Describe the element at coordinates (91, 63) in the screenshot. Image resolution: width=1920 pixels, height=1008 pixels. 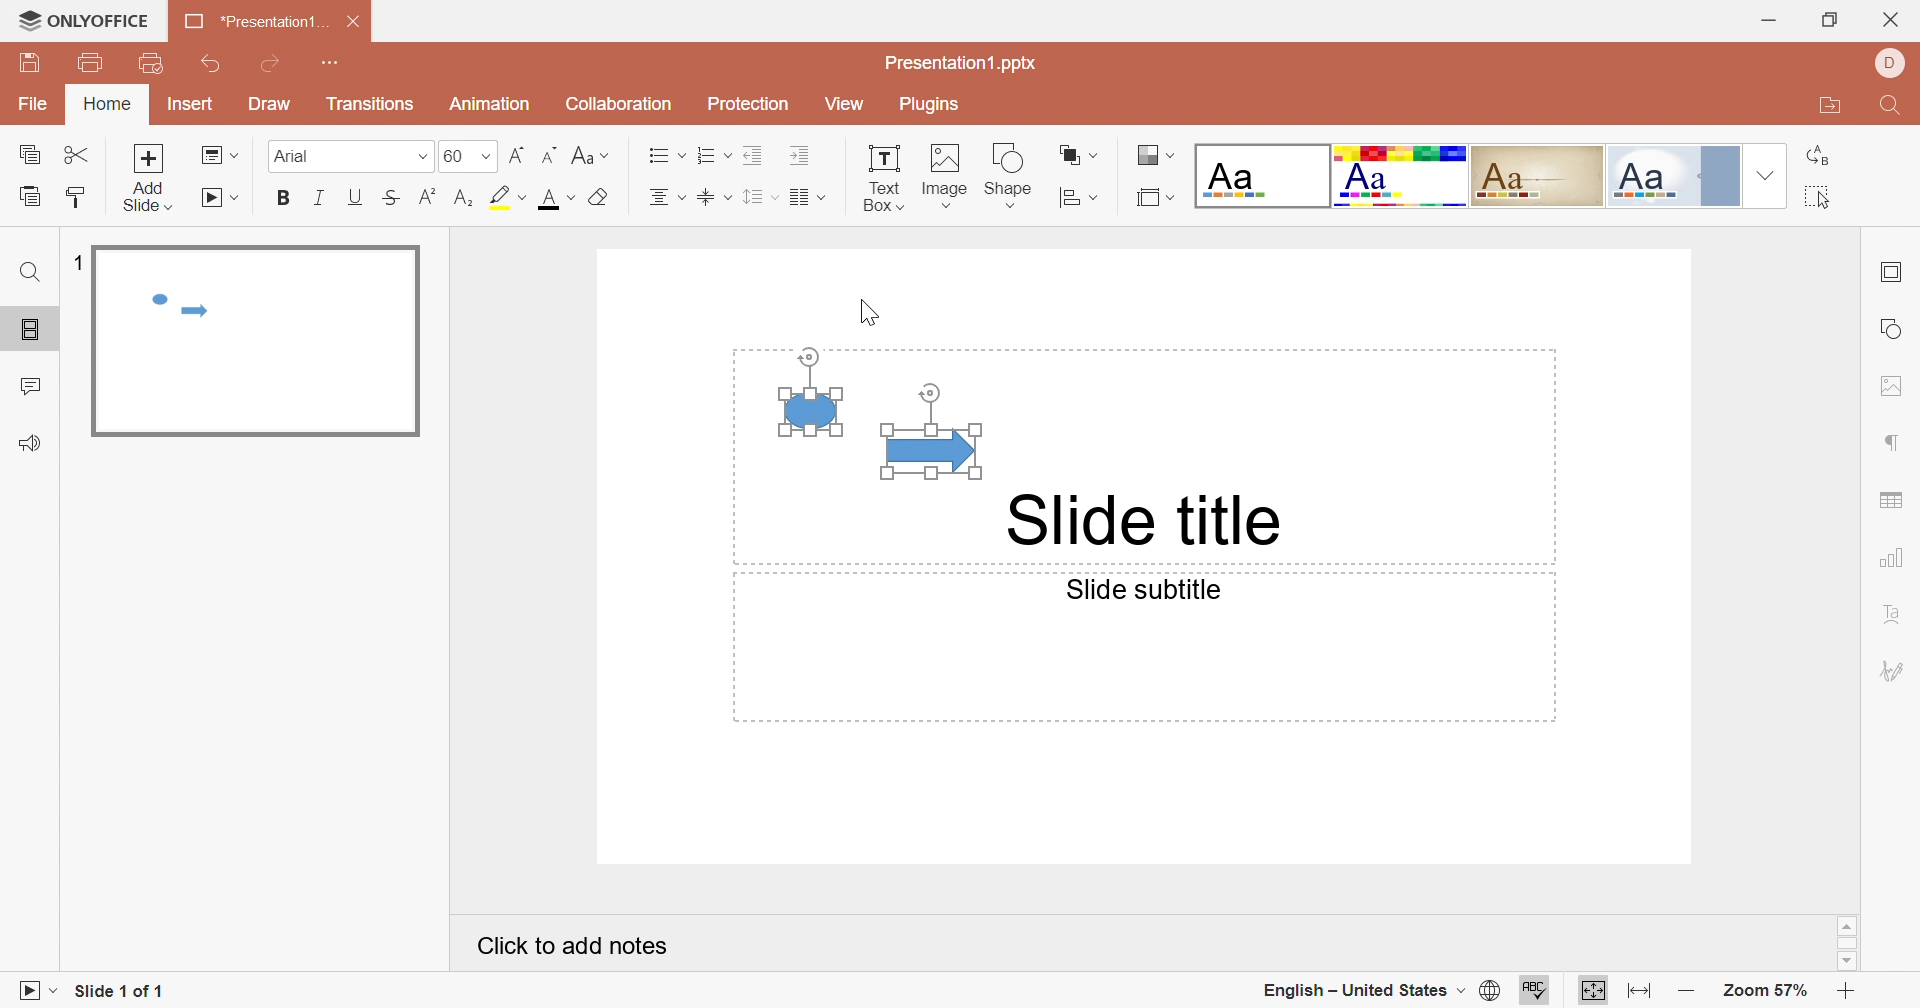
I see `Print` at that location.